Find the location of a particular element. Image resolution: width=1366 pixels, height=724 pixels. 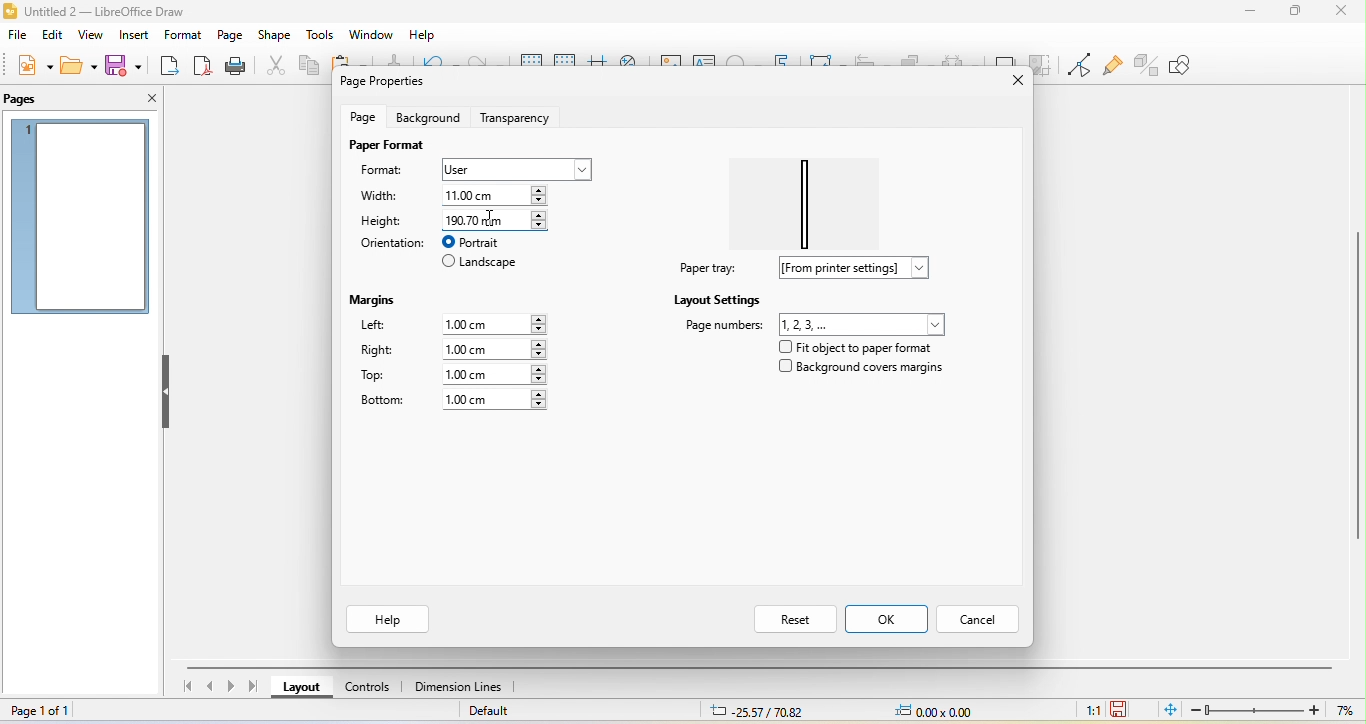

paper tray is located at coordinates (705, 268).